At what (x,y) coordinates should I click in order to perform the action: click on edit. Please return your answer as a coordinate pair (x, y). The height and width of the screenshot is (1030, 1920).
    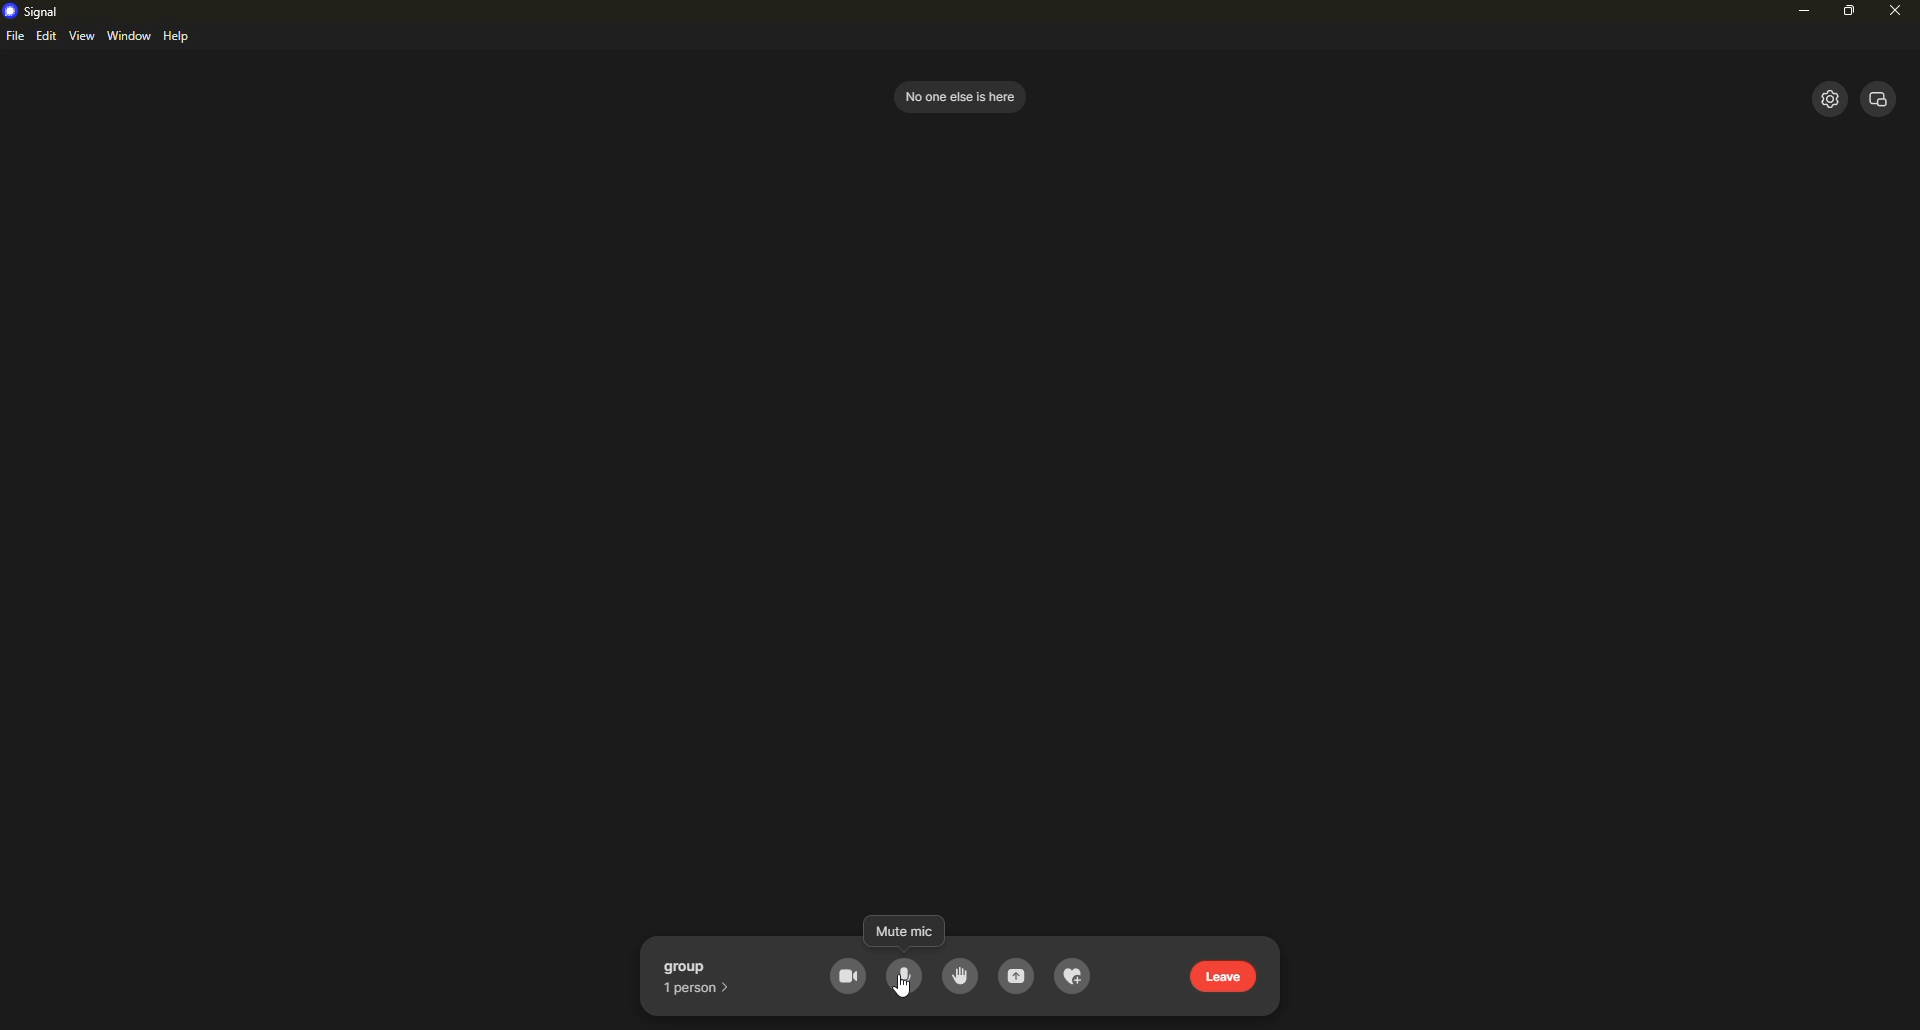
    Looking at the image, I should click on (46, 37).